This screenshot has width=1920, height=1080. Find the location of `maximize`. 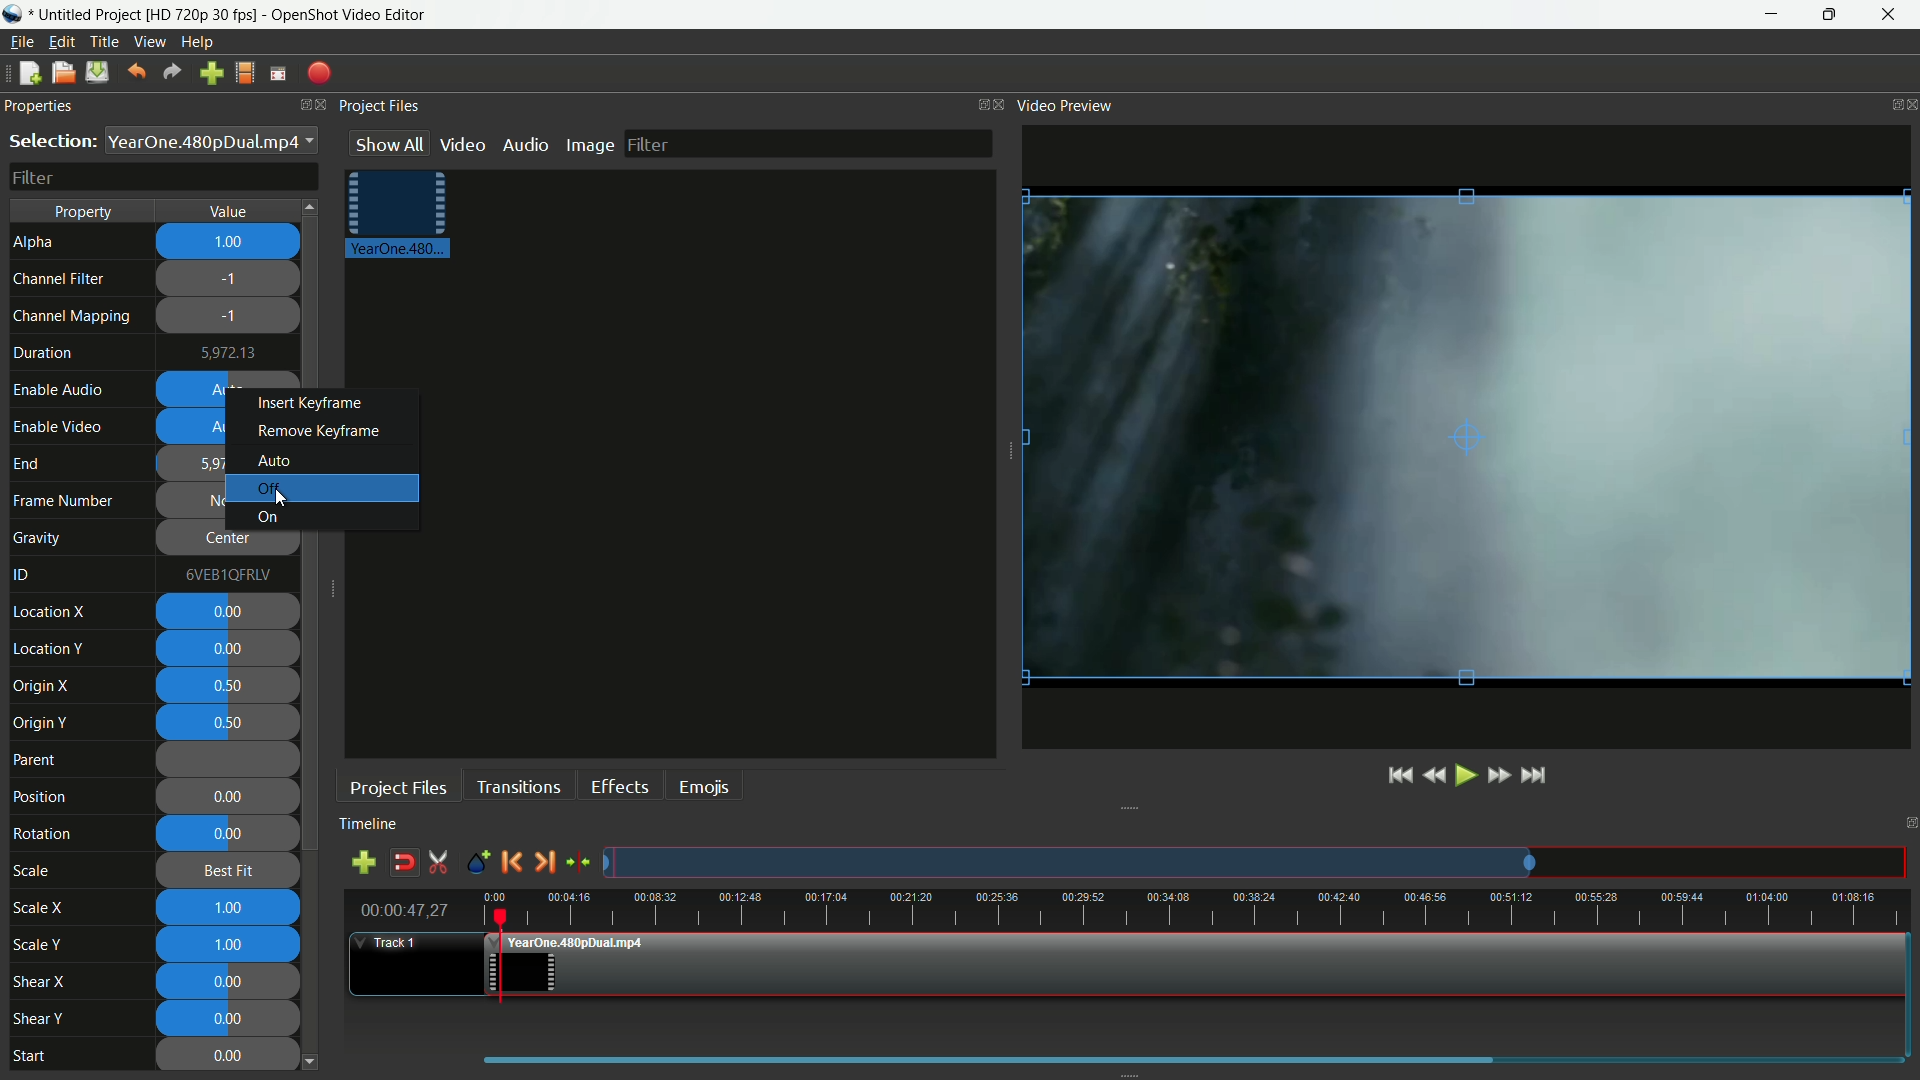

maximize is located at coordinates (1826, 15).